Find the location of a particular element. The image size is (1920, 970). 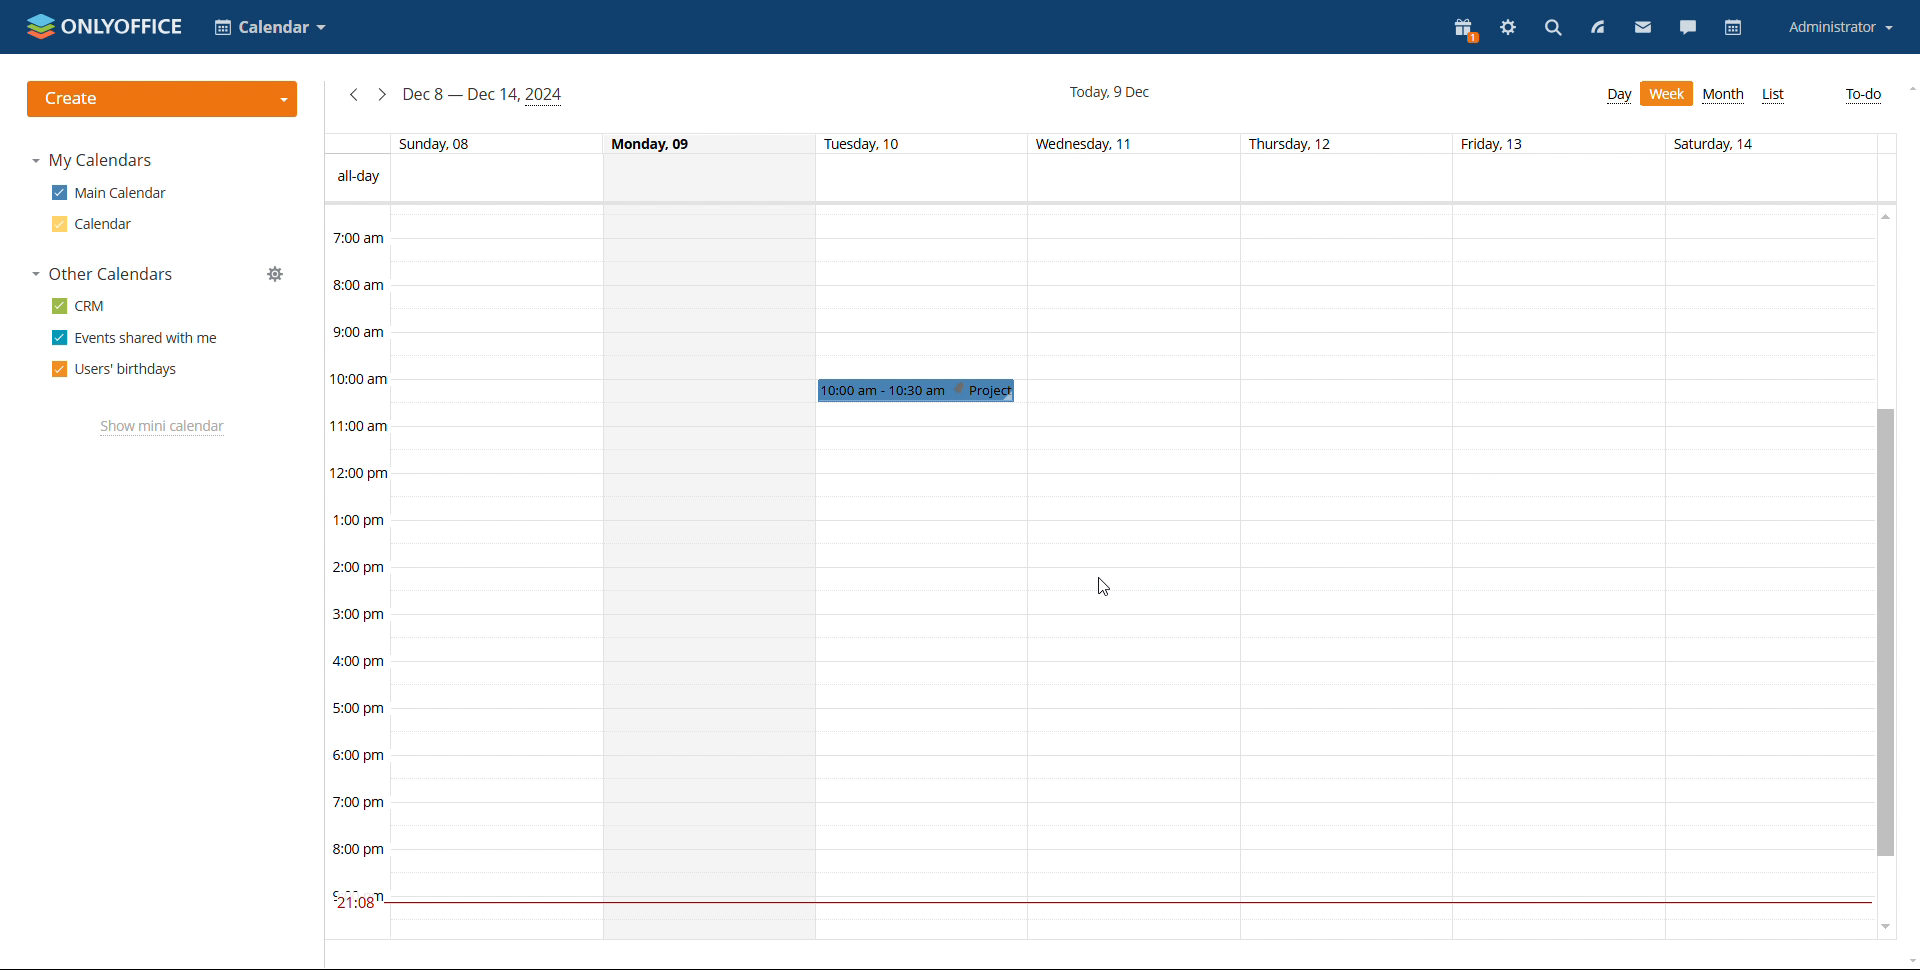

settings is located at coordinates (1507, 30).